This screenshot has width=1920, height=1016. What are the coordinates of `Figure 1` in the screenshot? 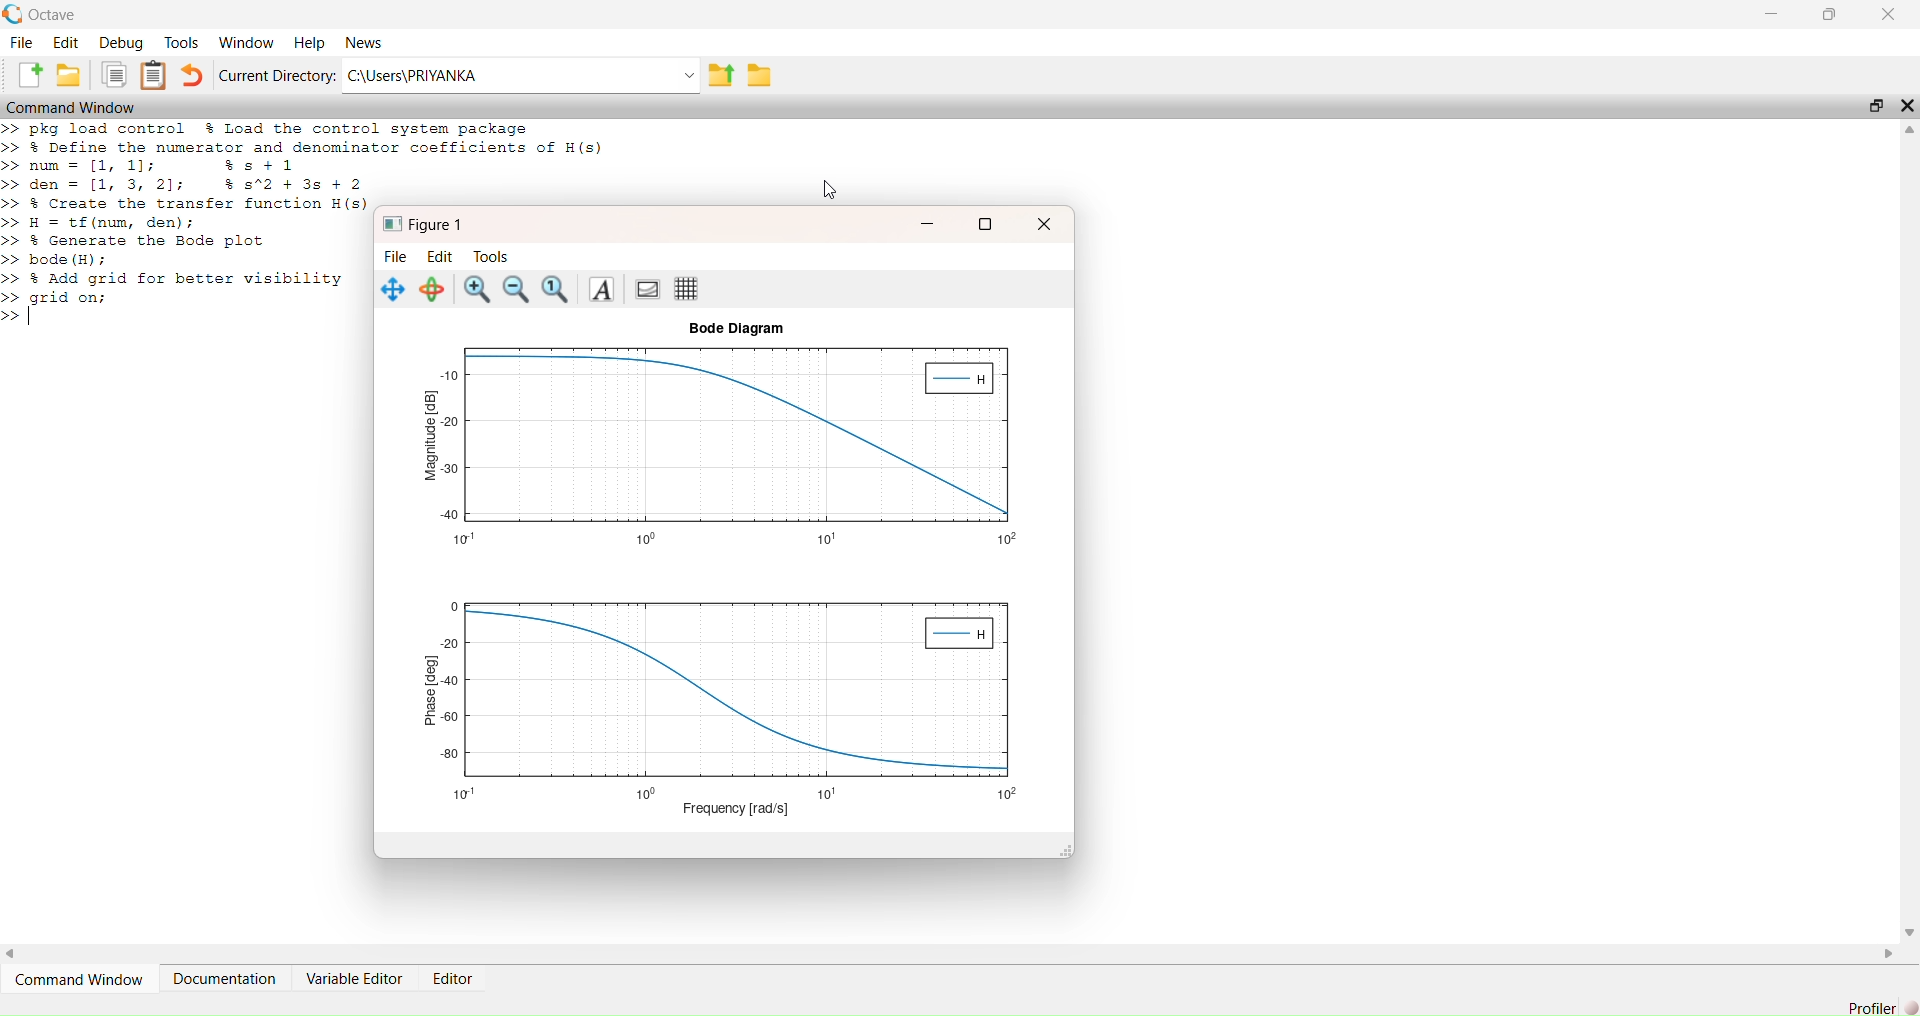 It's located at (427, 223).